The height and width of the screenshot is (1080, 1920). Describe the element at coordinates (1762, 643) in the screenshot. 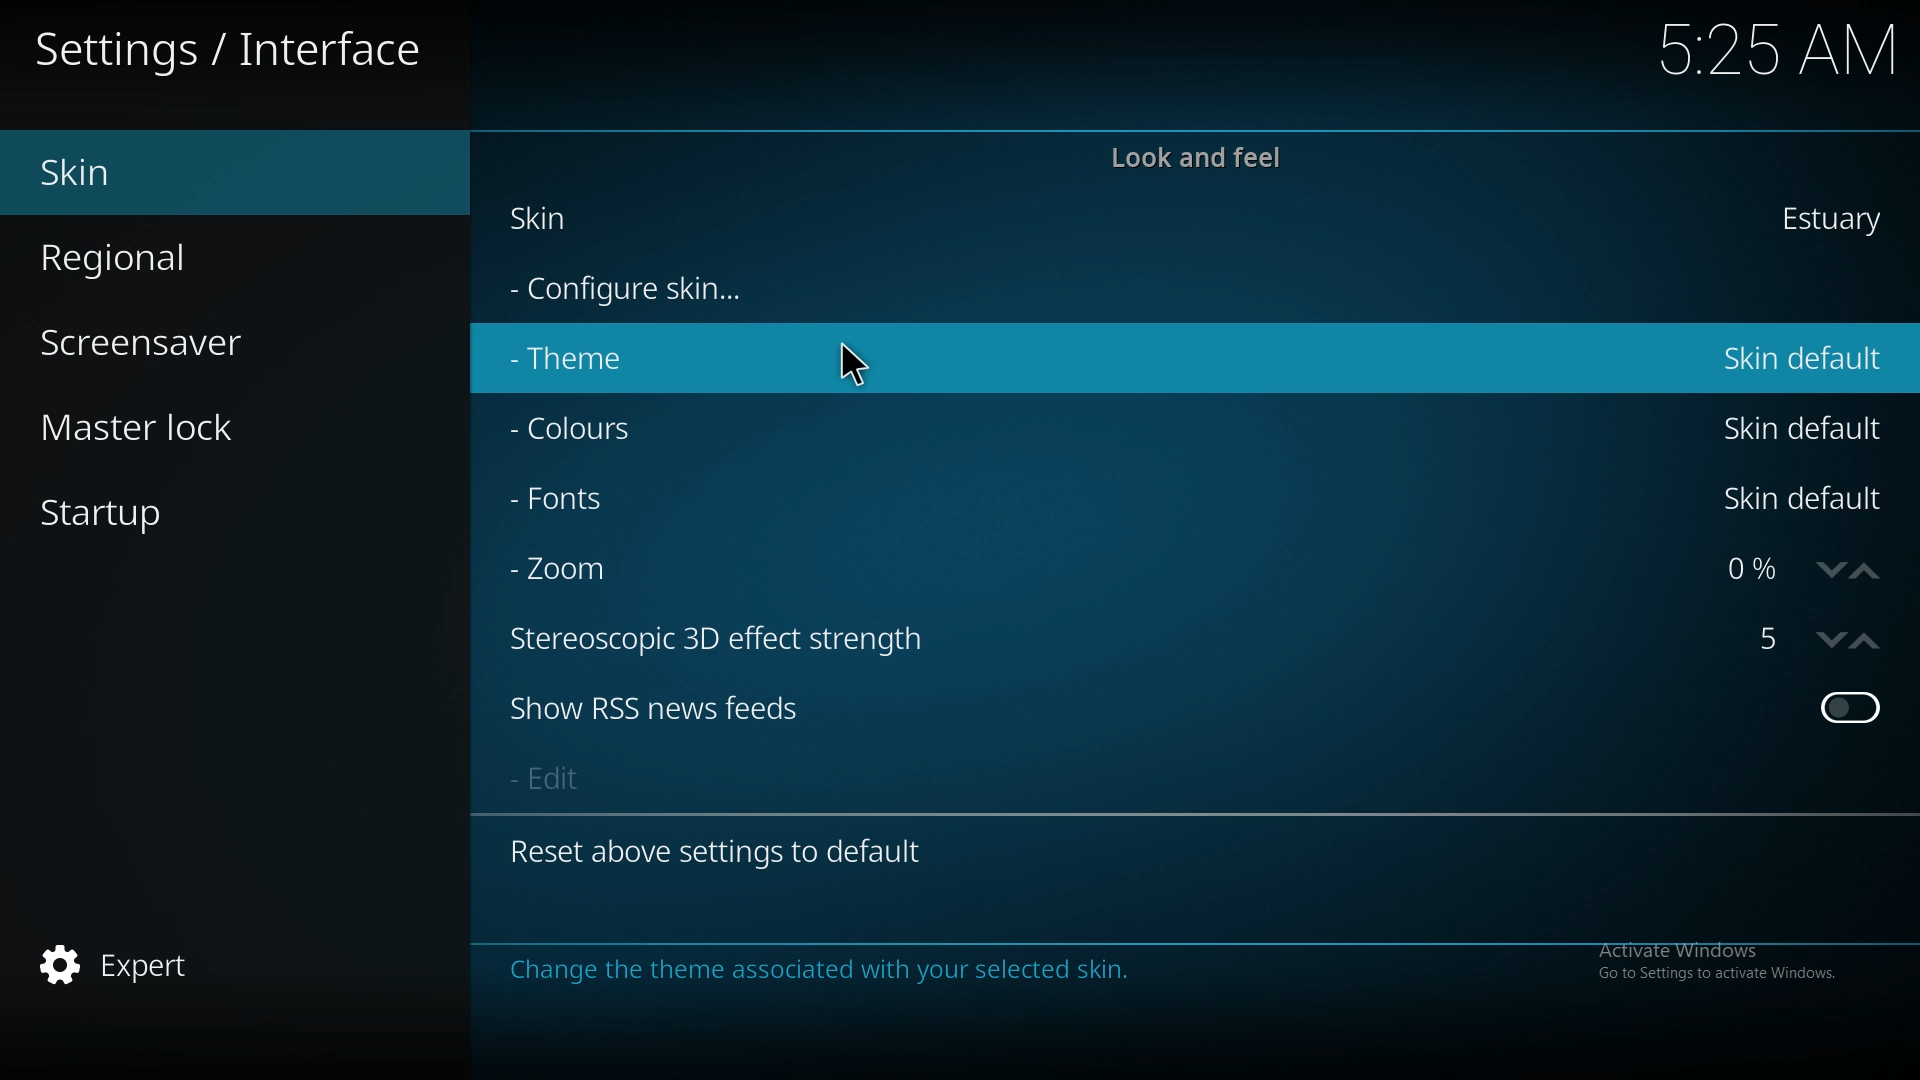

I see `strereoscopic 3d effect strength` at that location.